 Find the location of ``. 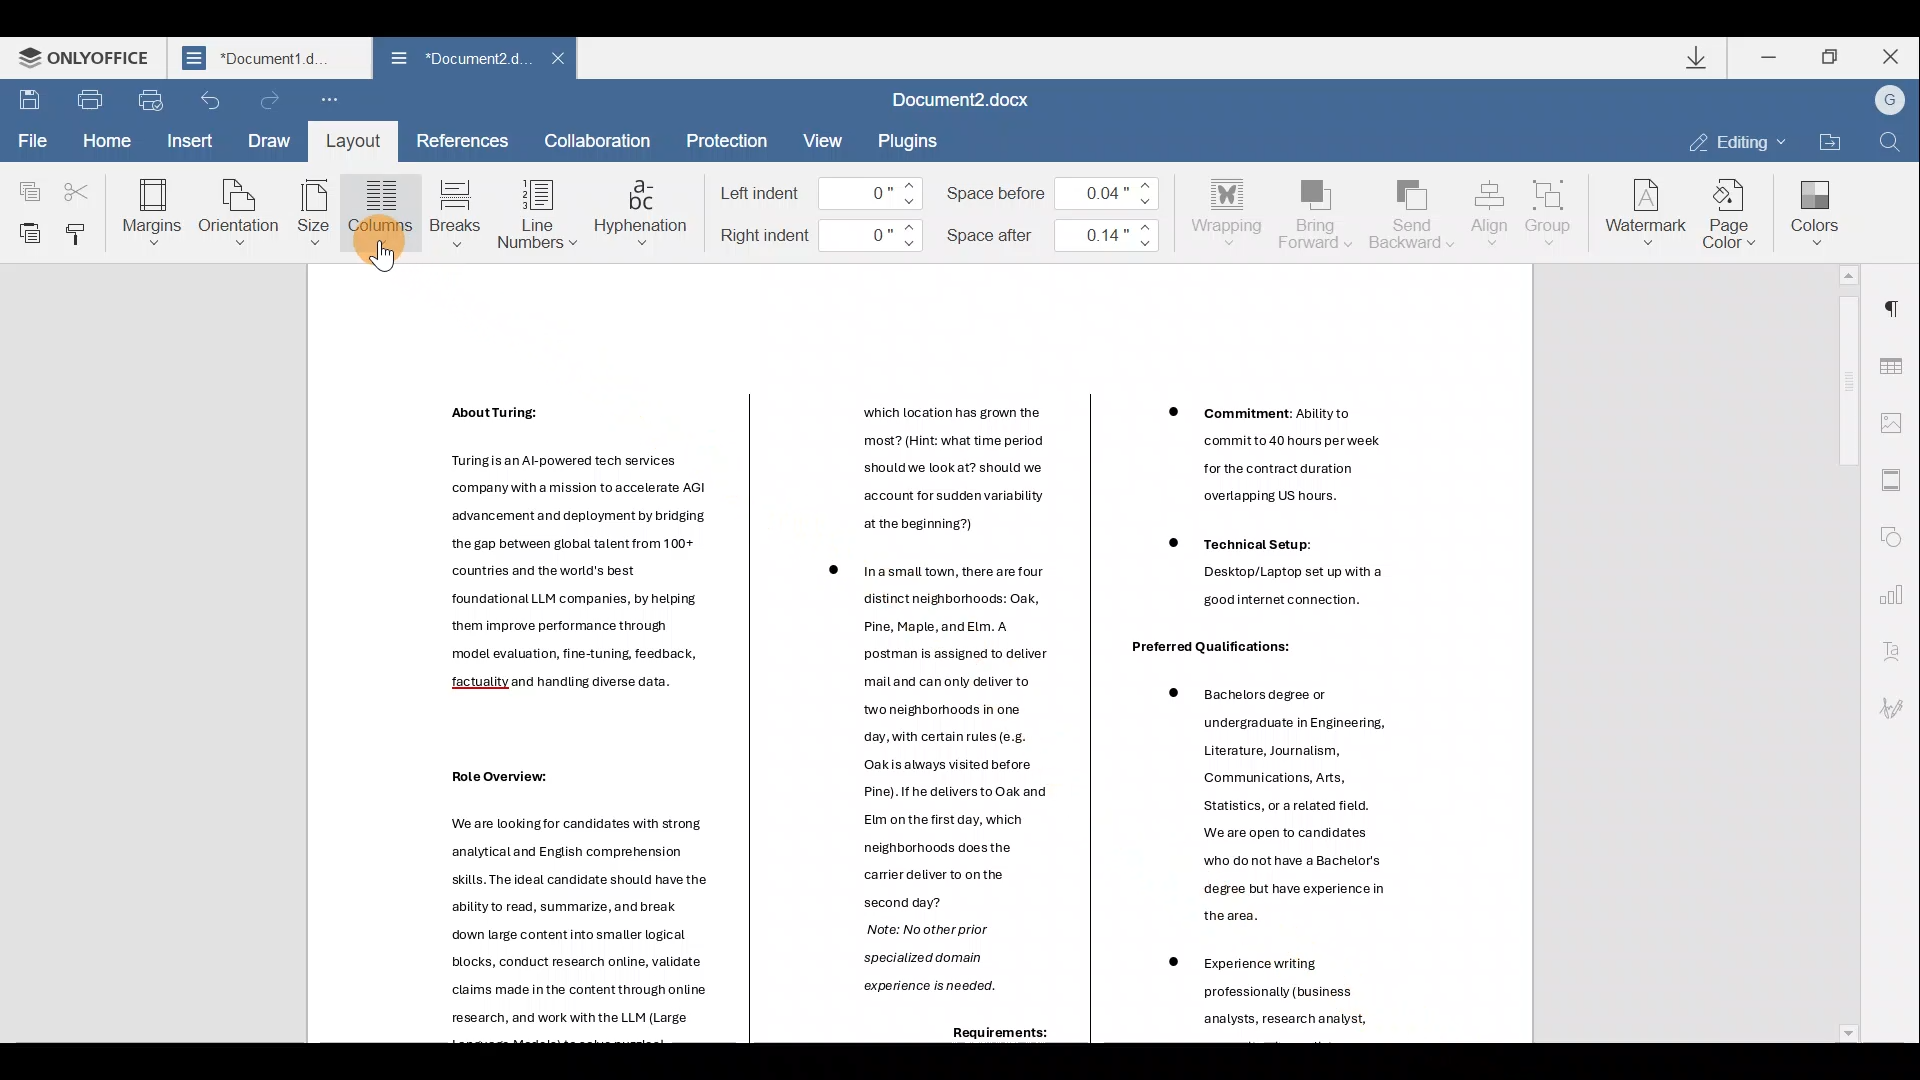

 is located at coordinates (932, 747).